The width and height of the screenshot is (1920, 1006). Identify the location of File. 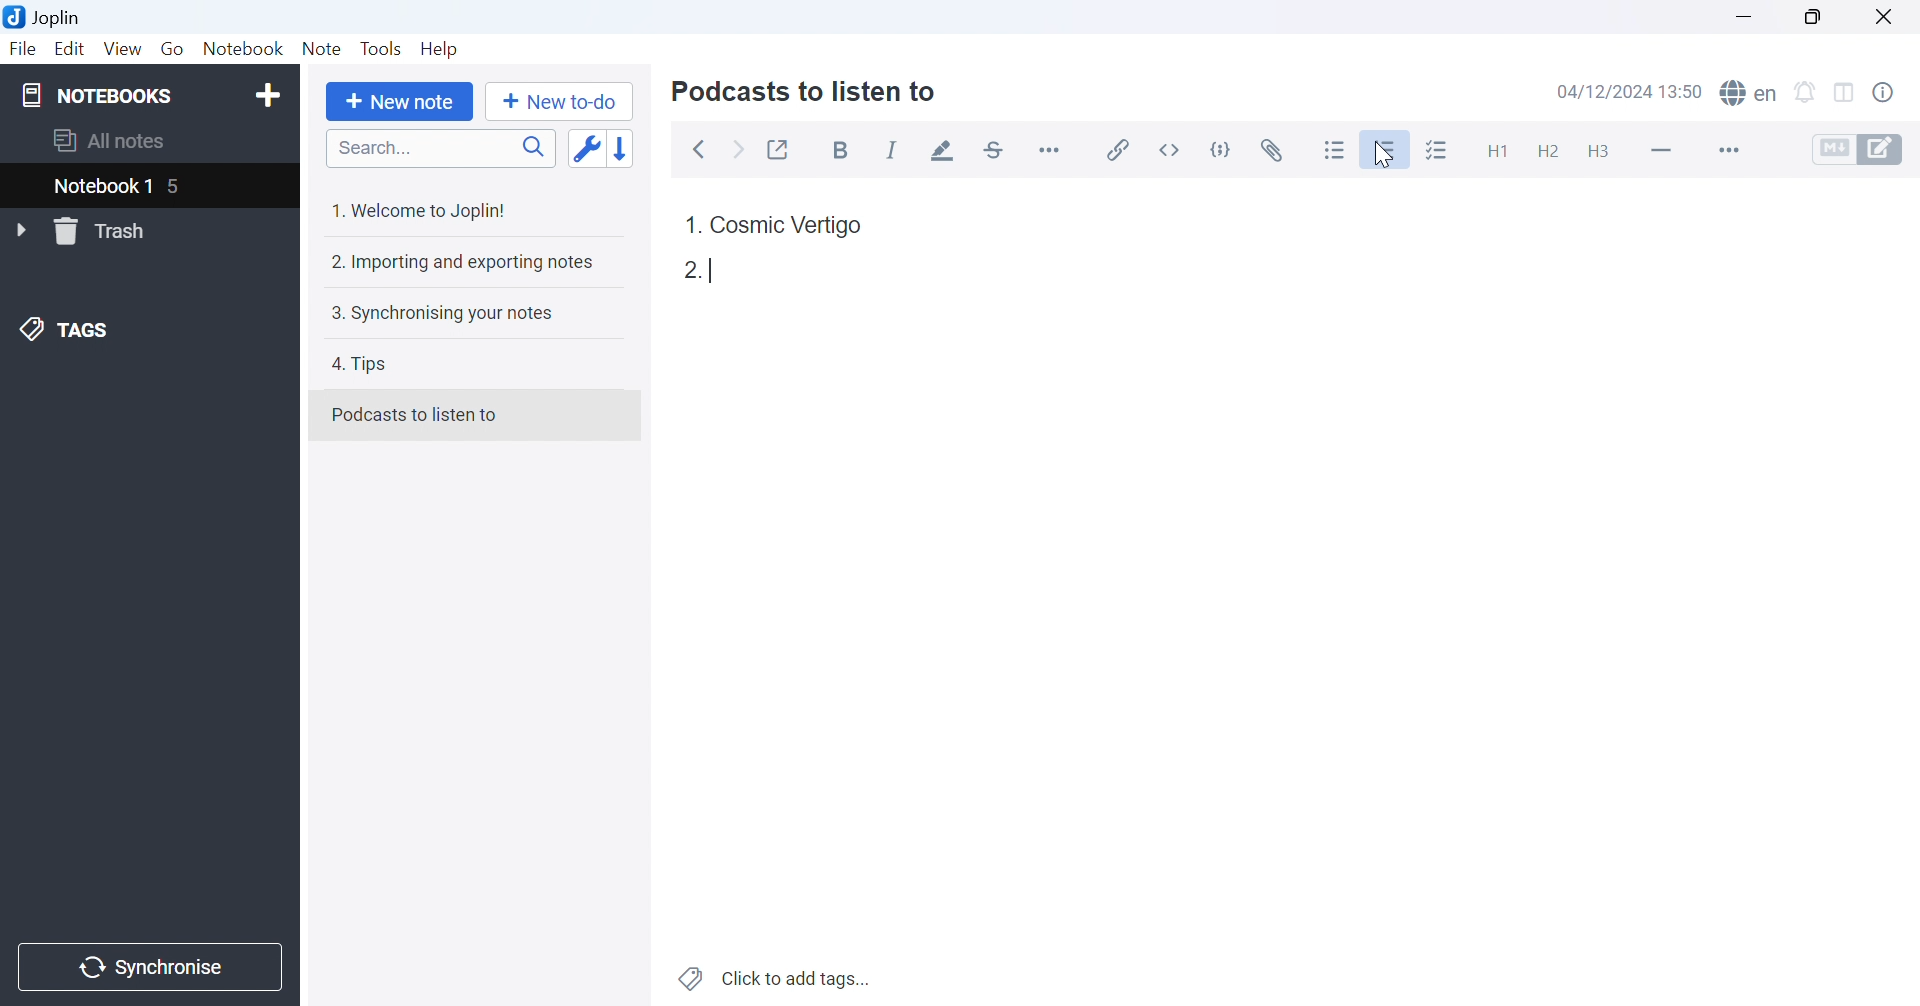
(23, 51).